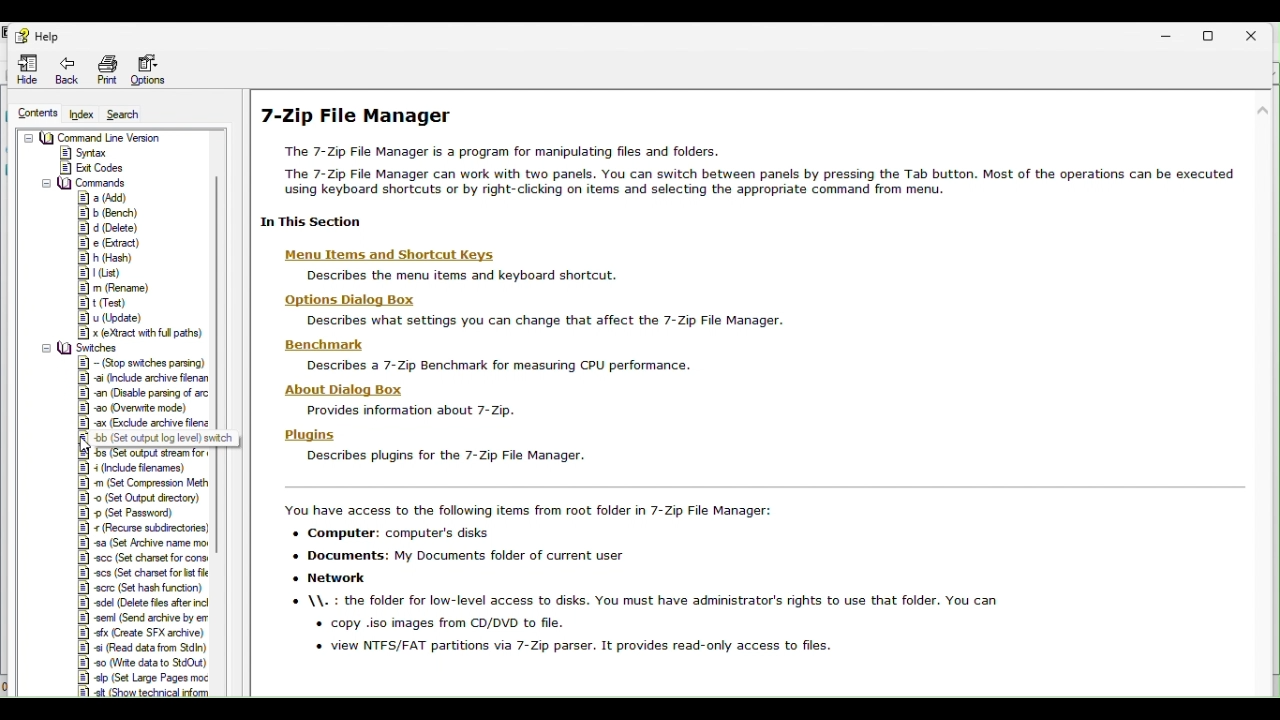 Image resolution: width=1280 pixels, height=720 pixels. What do you see at coordinates (106, 197) in the screenshot?
I see `=] a (Add)` at bounding box center [106, 197].